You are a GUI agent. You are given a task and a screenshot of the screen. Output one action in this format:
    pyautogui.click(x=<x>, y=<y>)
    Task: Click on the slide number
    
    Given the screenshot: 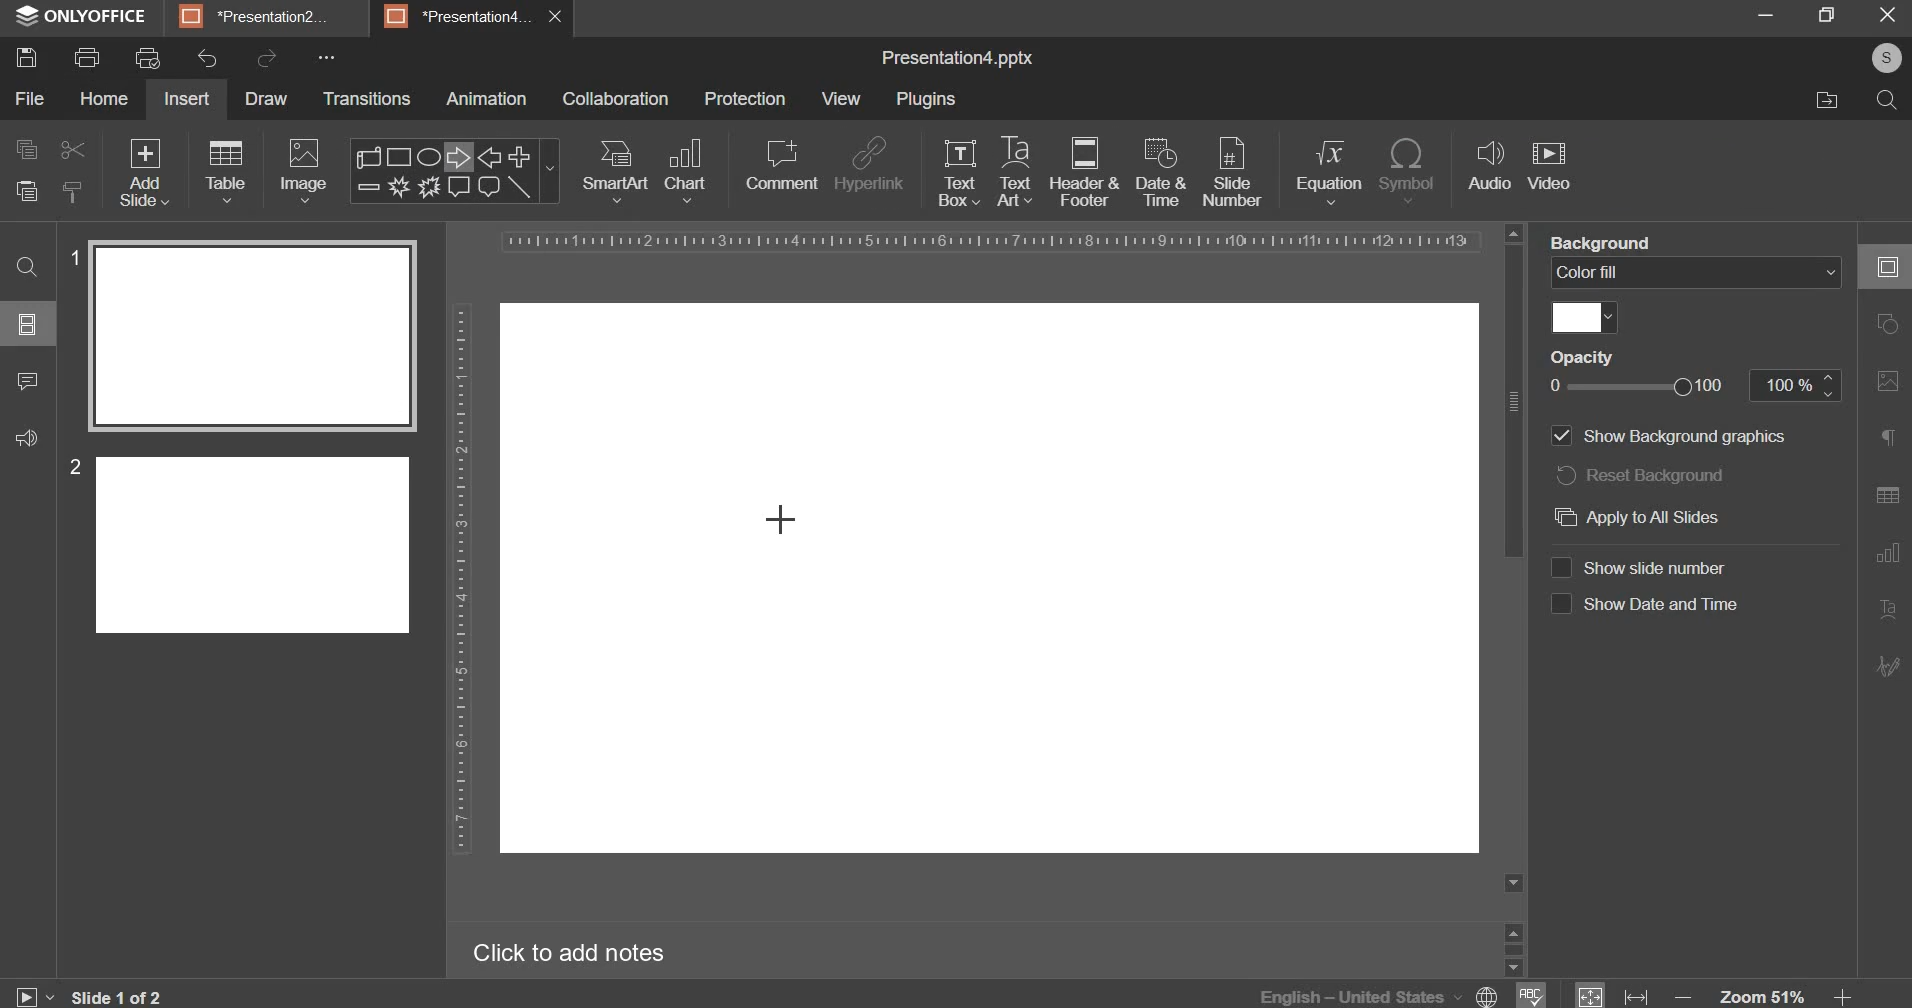 What is the action you would take?
    pyautogui.click(x=1232, y=174)
    